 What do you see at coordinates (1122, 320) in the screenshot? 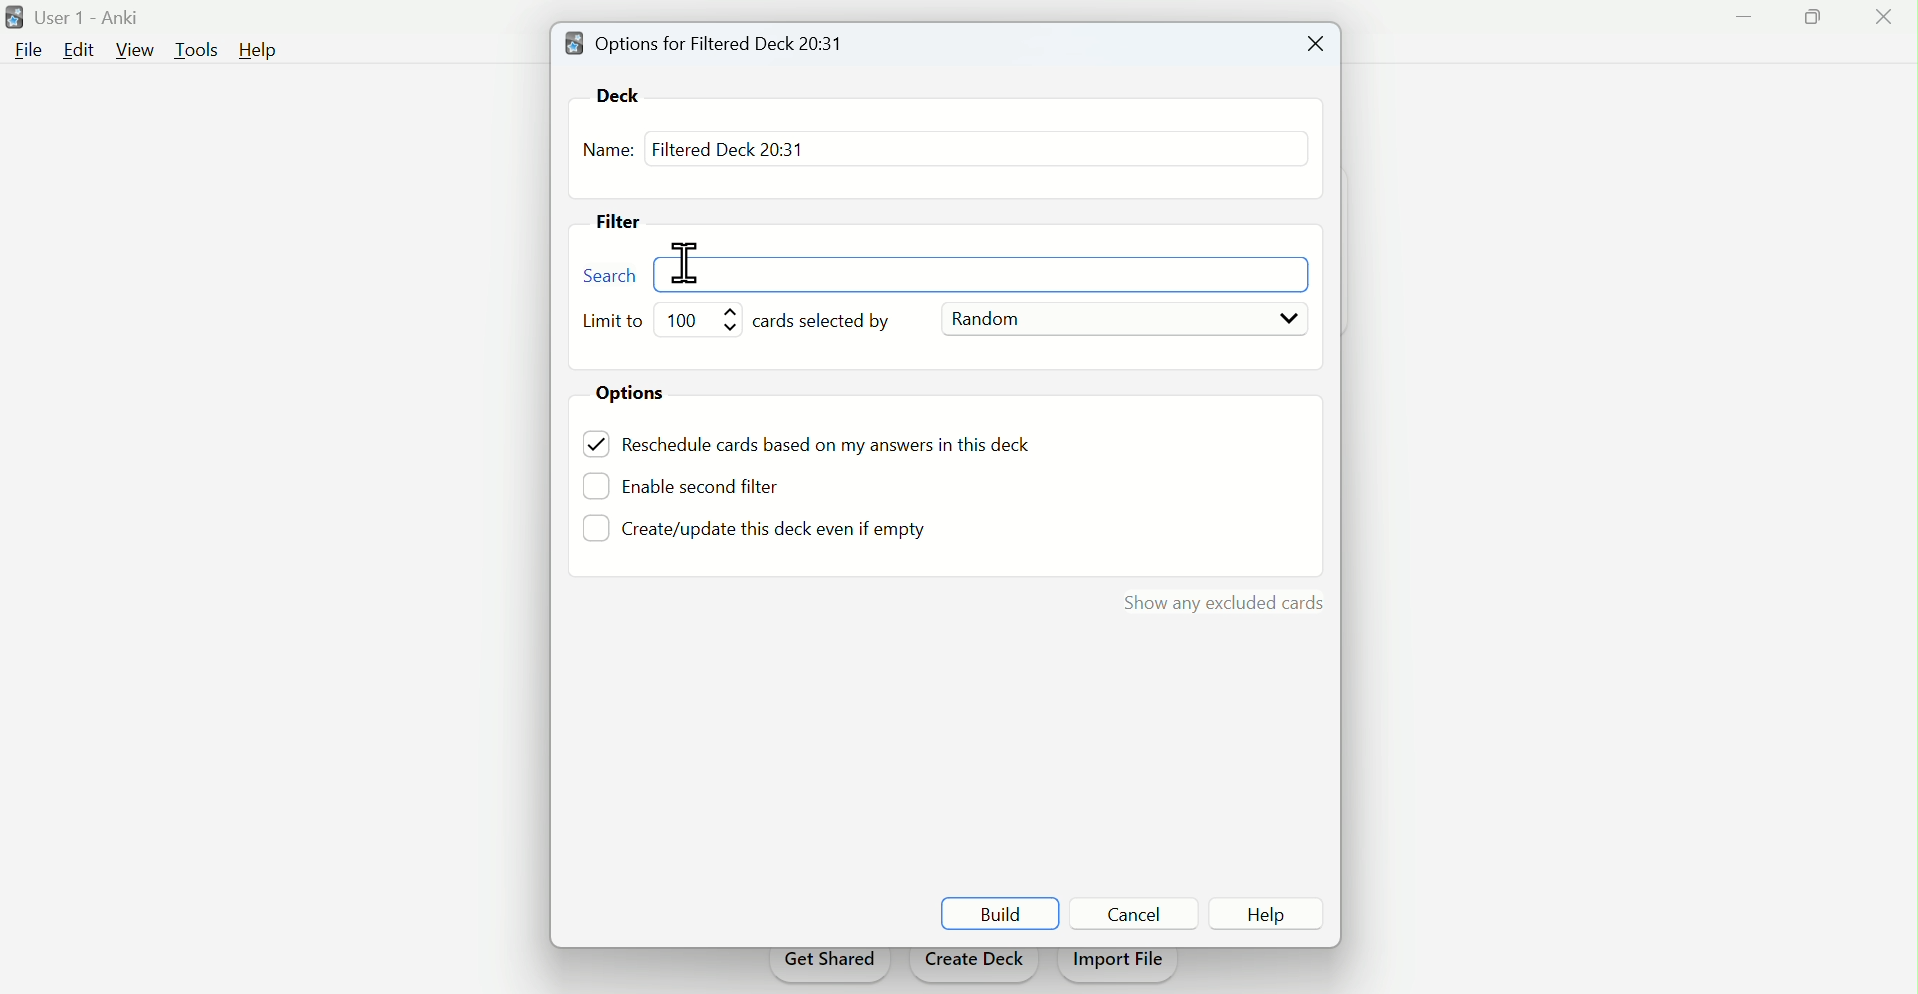
I see `Random` at bounding box center [1122, 320].